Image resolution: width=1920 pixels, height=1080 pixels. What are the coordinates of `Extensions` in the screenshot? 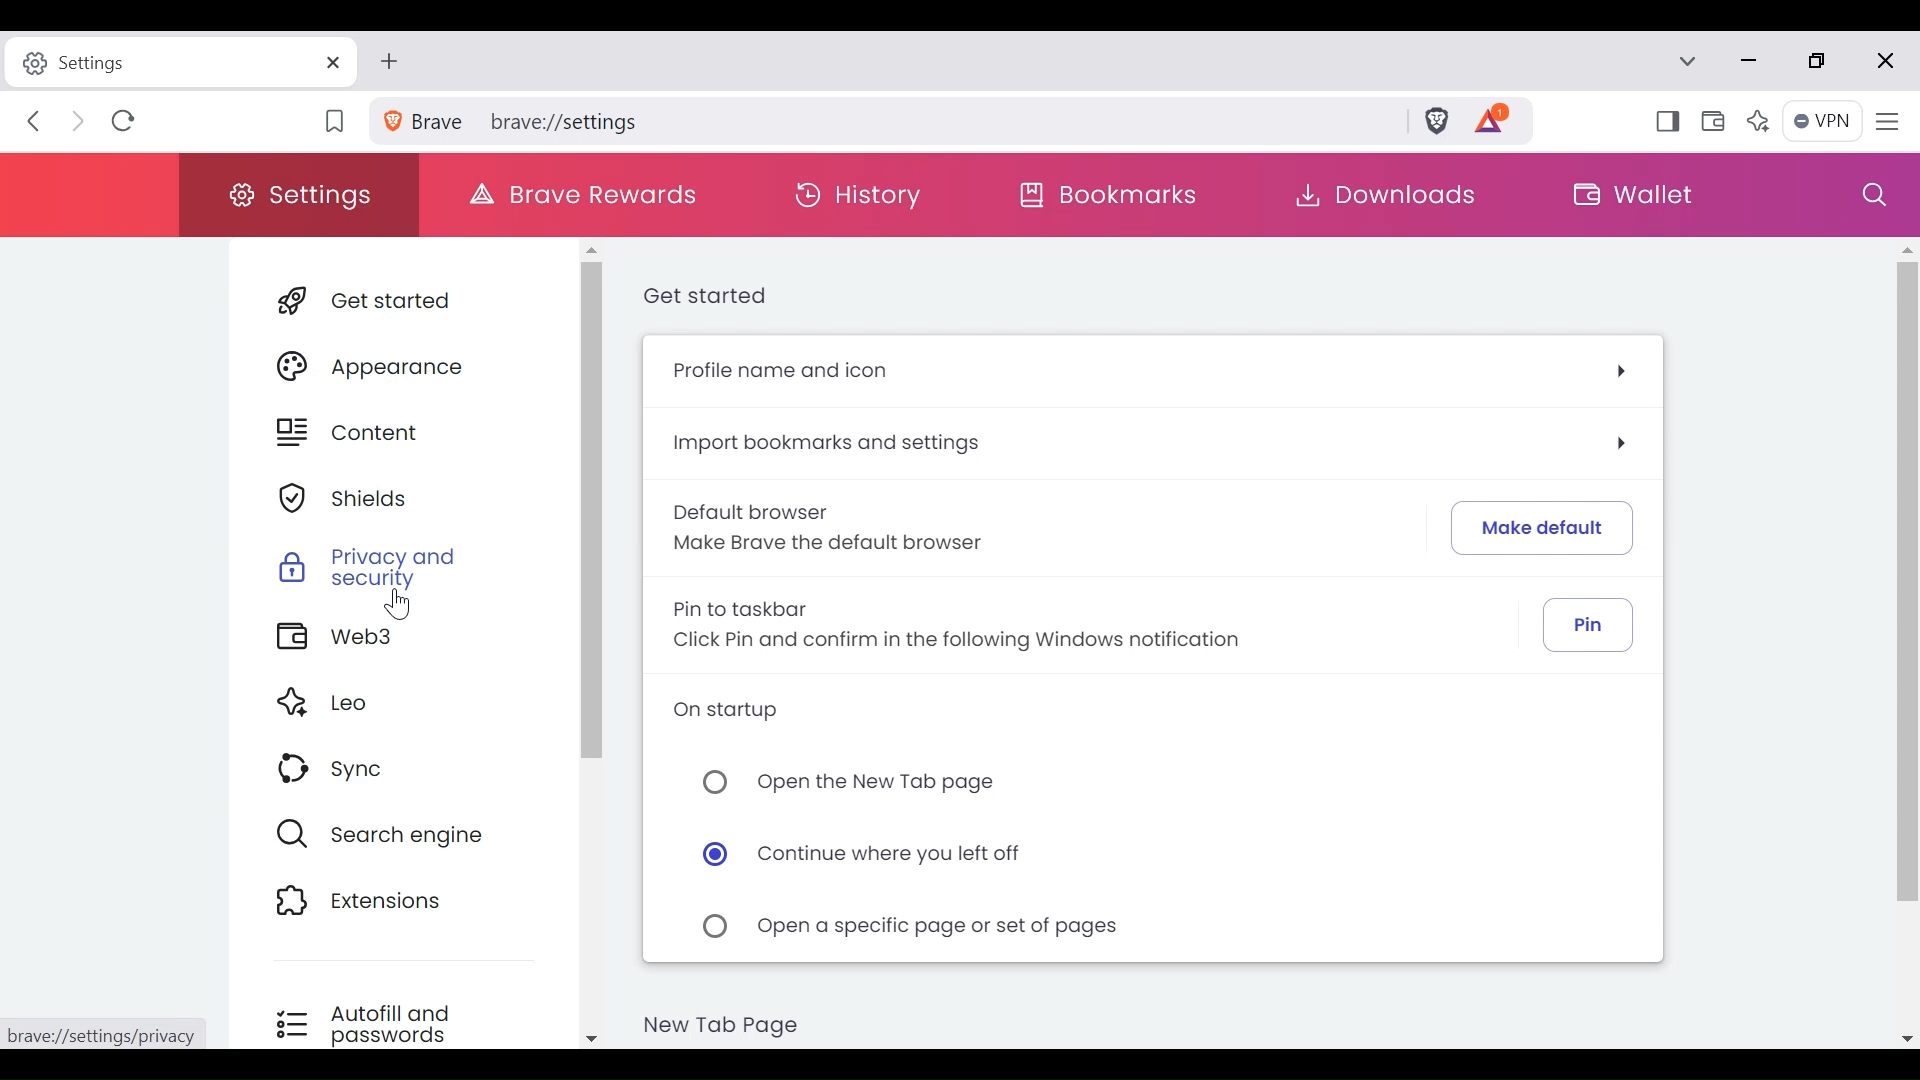 It's located at (392, 904).